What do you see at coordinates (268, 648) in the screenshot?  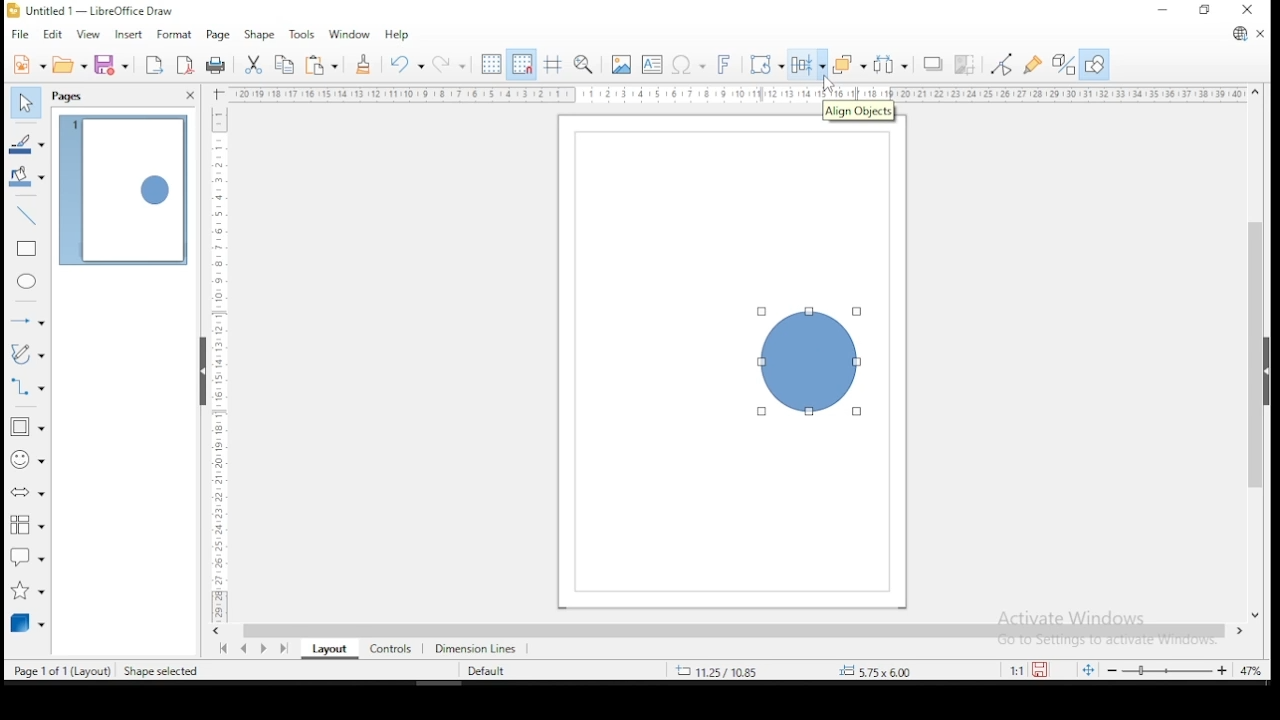 I see `next page` at bounding box center [268, 648].